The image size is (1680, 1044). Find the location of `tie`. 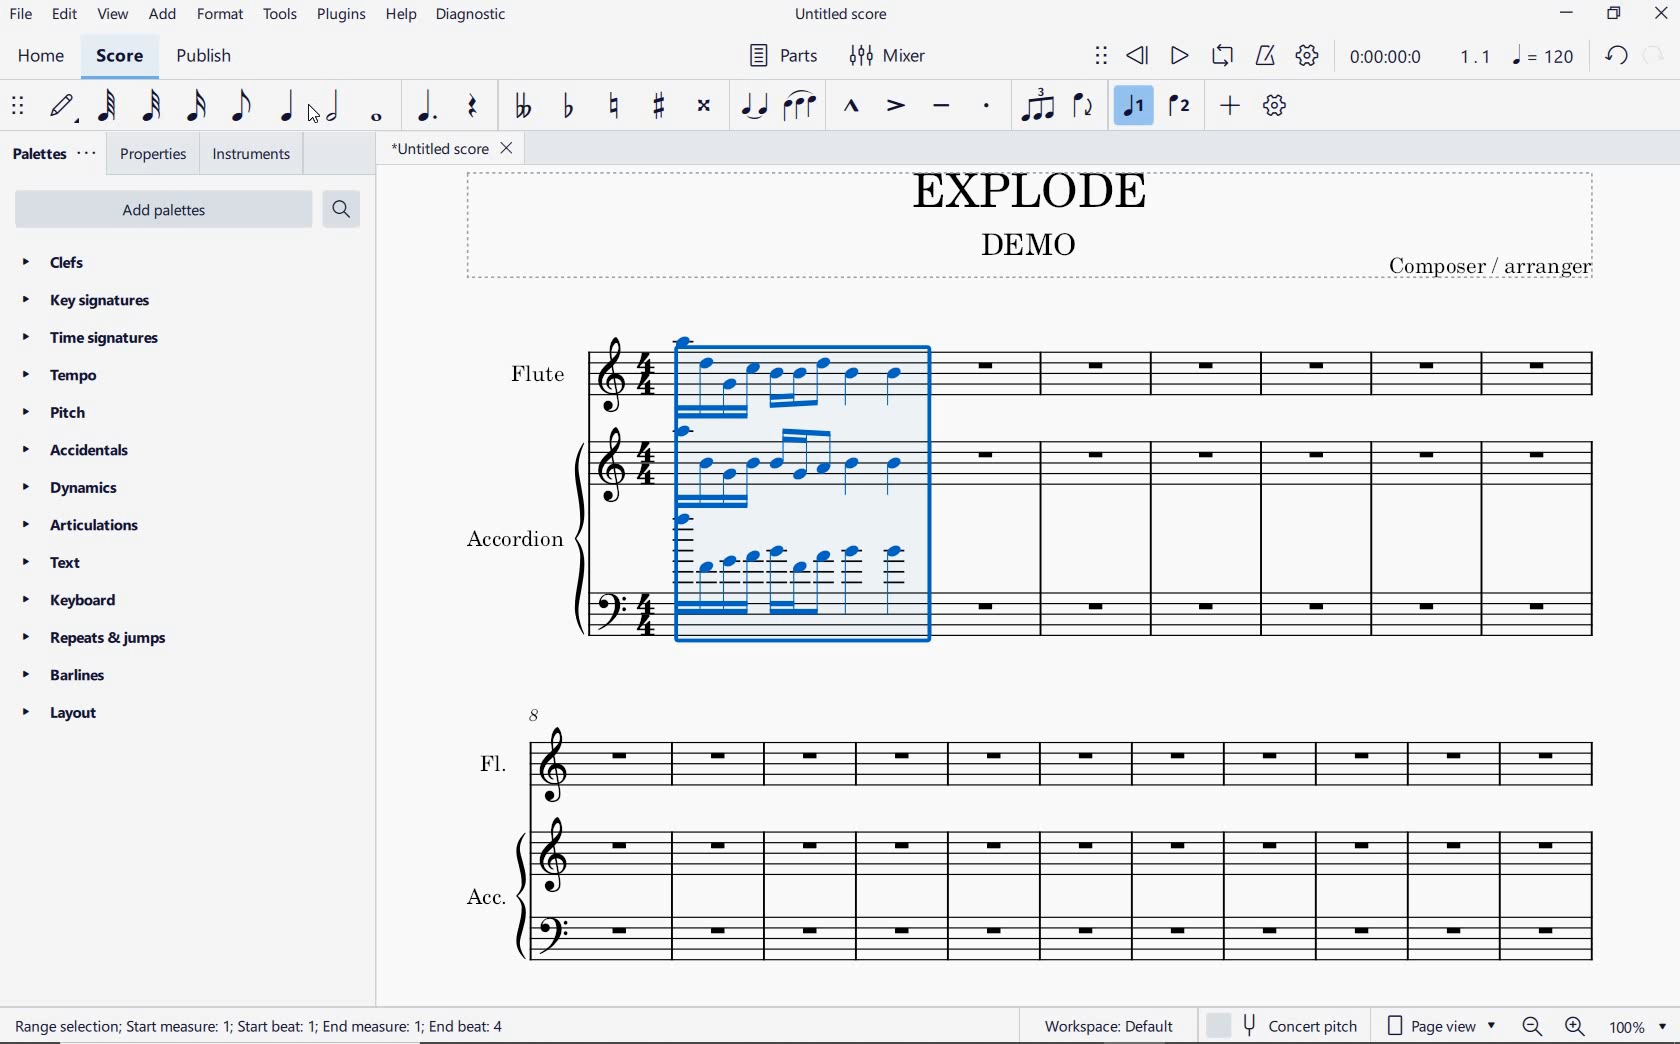

tie is located at coordinates (754, 104).